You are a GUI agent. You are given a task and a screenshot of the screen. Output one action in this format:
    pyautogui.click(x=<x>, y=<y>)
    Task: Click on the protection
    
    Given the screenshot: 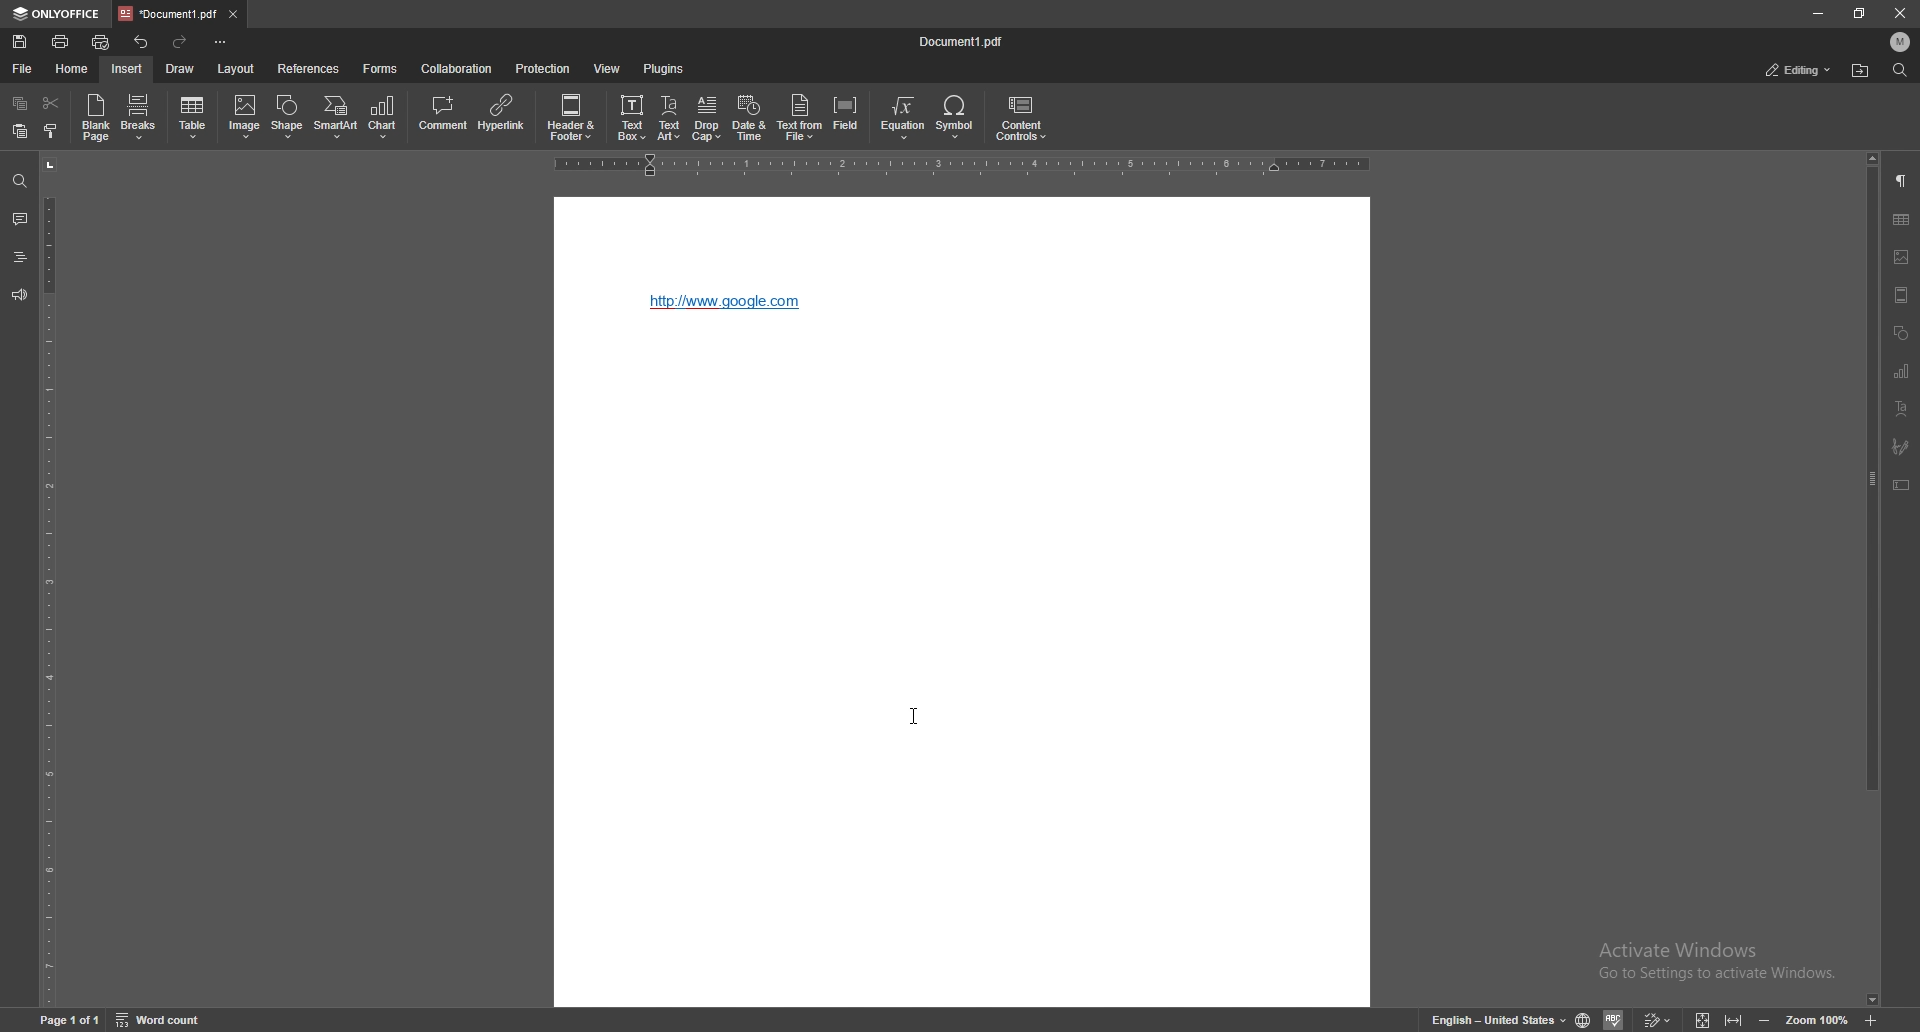 What is the action you would take?
    pyautogui.click(x=544, y=69)
    